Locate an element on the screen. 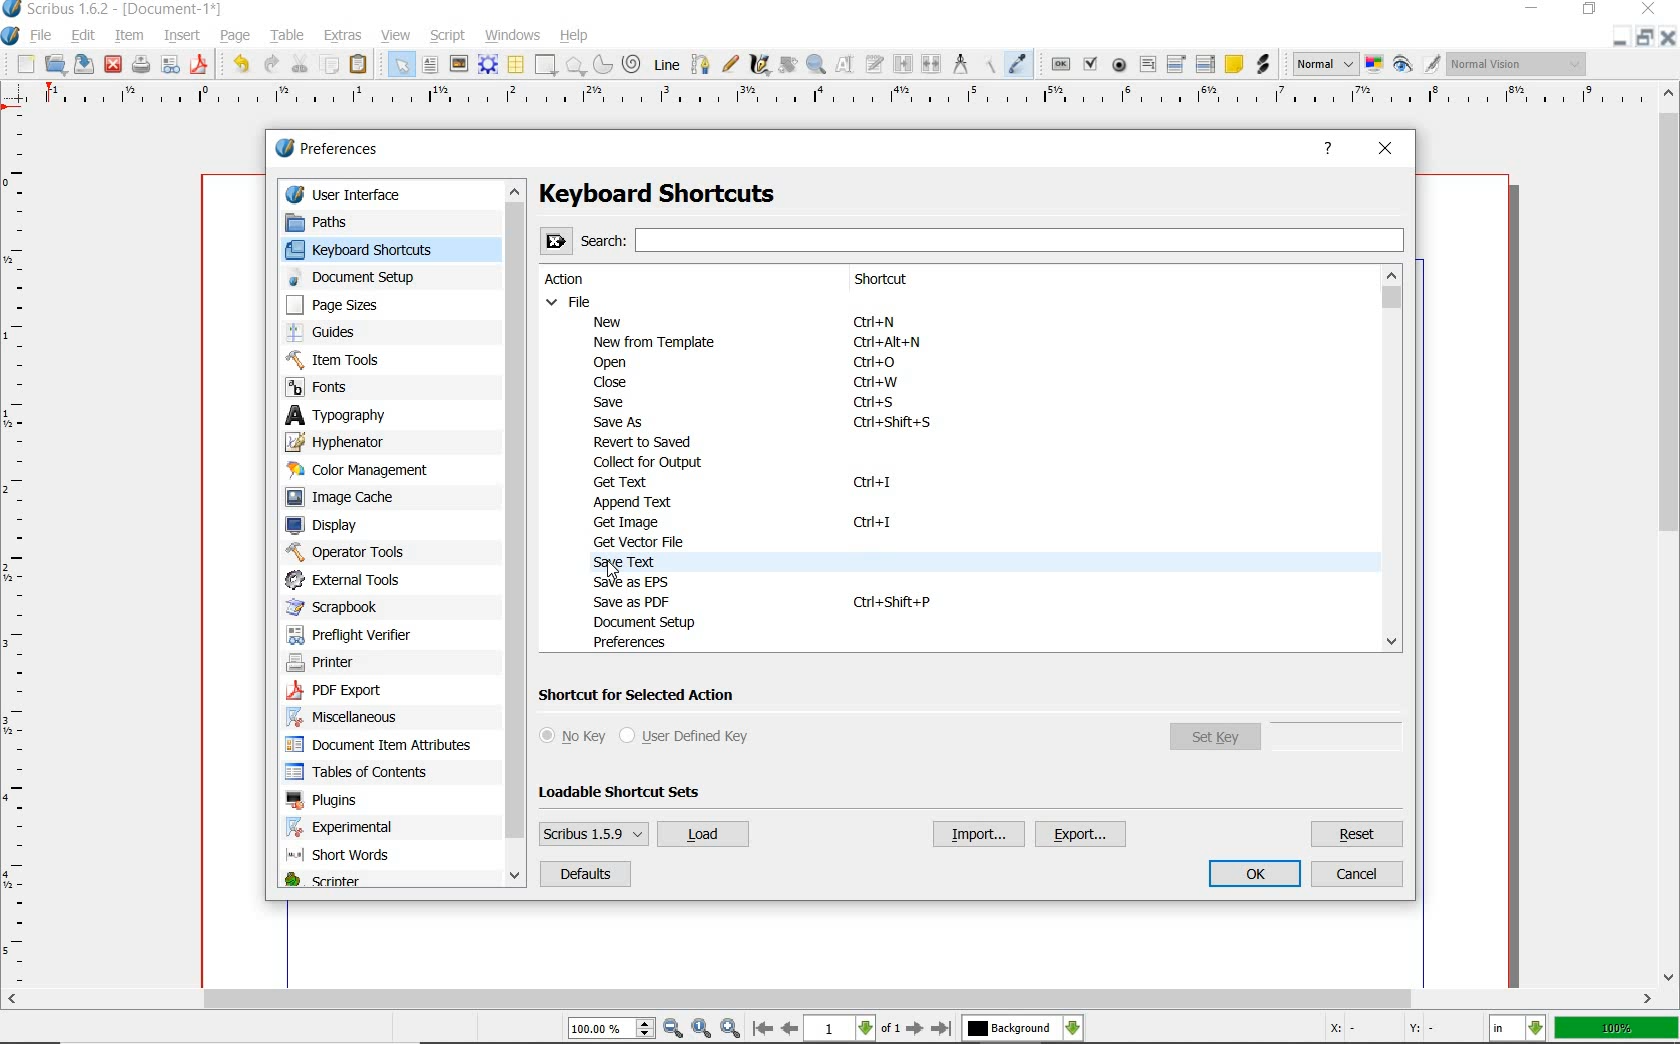  restore is located at coordinates (1618, 38).